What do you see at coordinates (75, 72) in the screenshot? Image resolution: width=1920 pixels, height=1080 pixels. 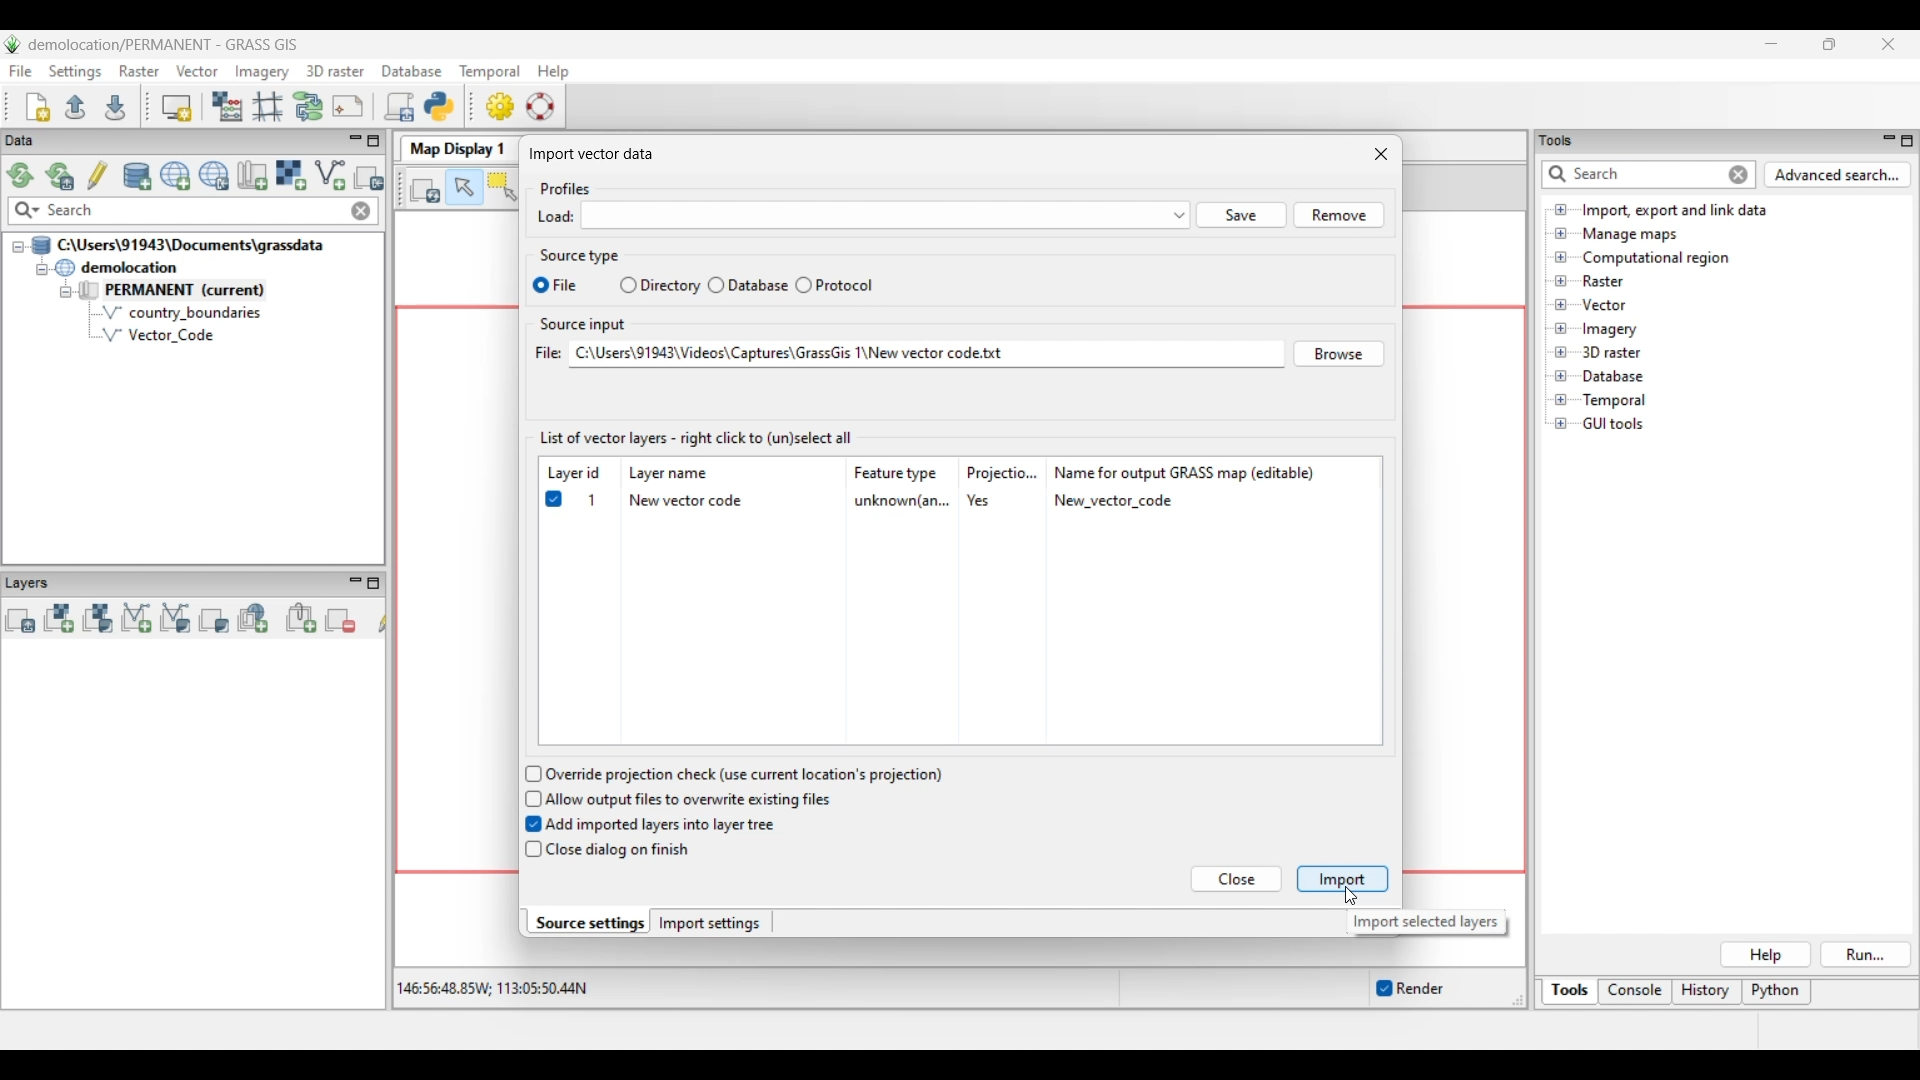 I see `Settings menu` at bounding box center [75, 72].